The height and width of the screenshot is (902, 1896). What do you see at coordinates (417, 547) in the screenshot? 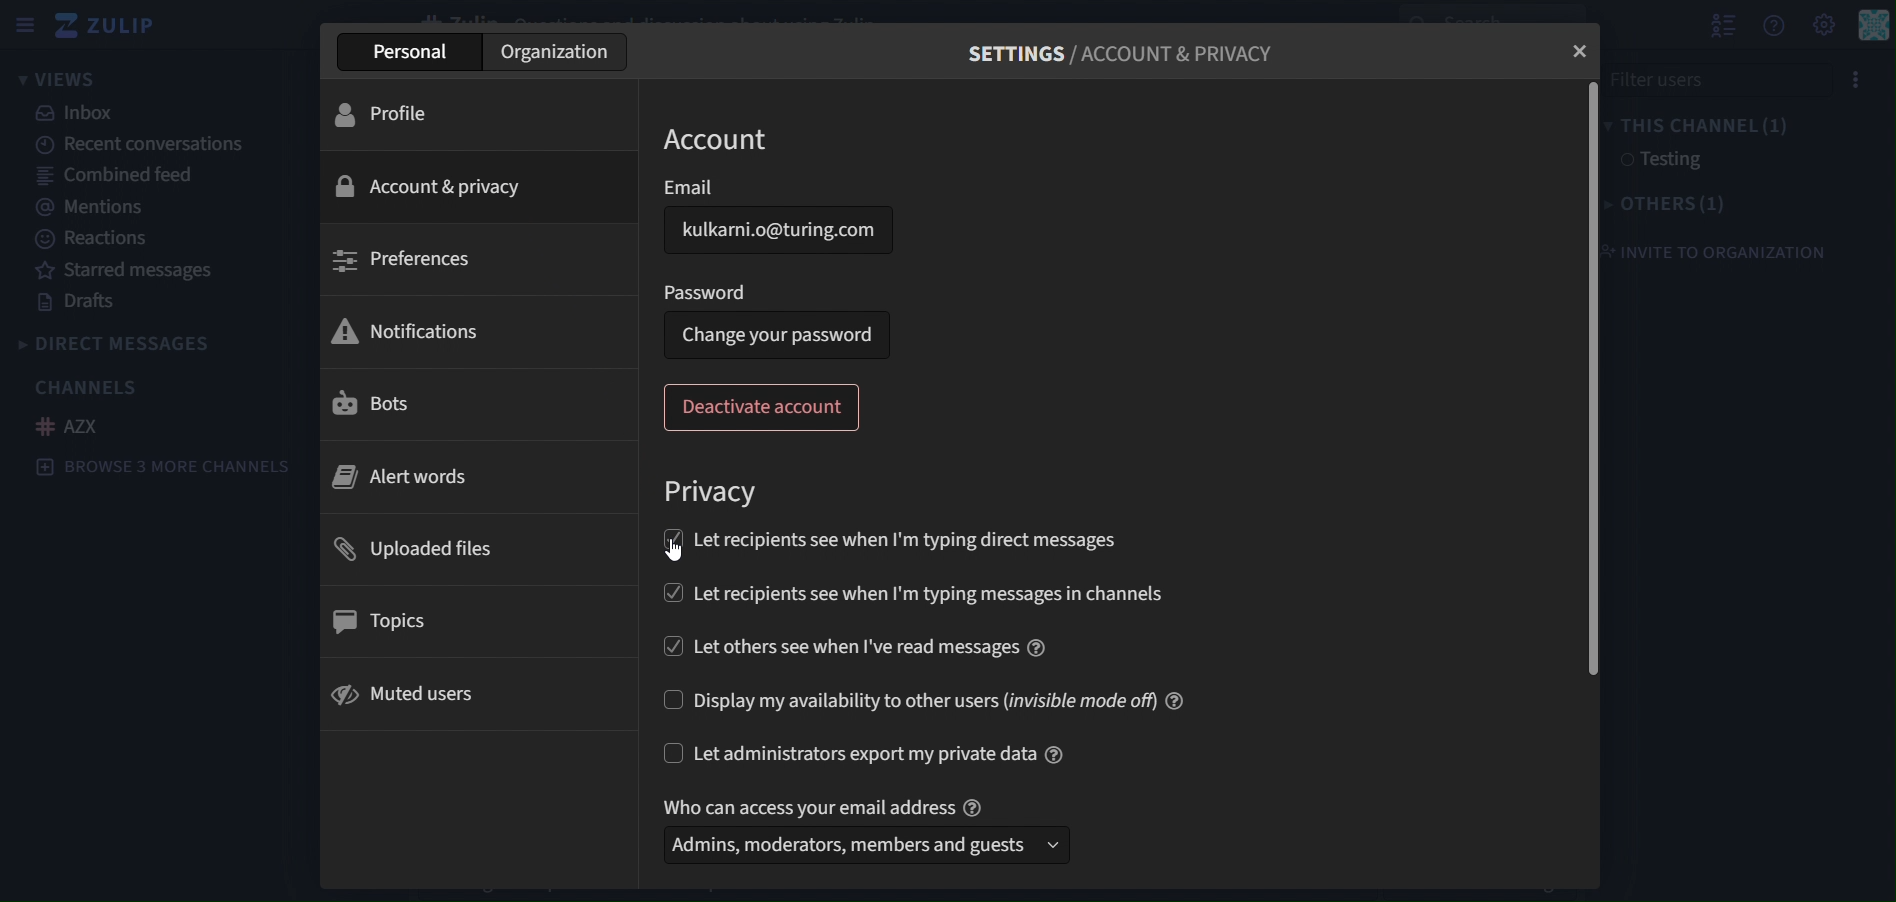
I see `uploaded files` at bounding box center [417, 547].